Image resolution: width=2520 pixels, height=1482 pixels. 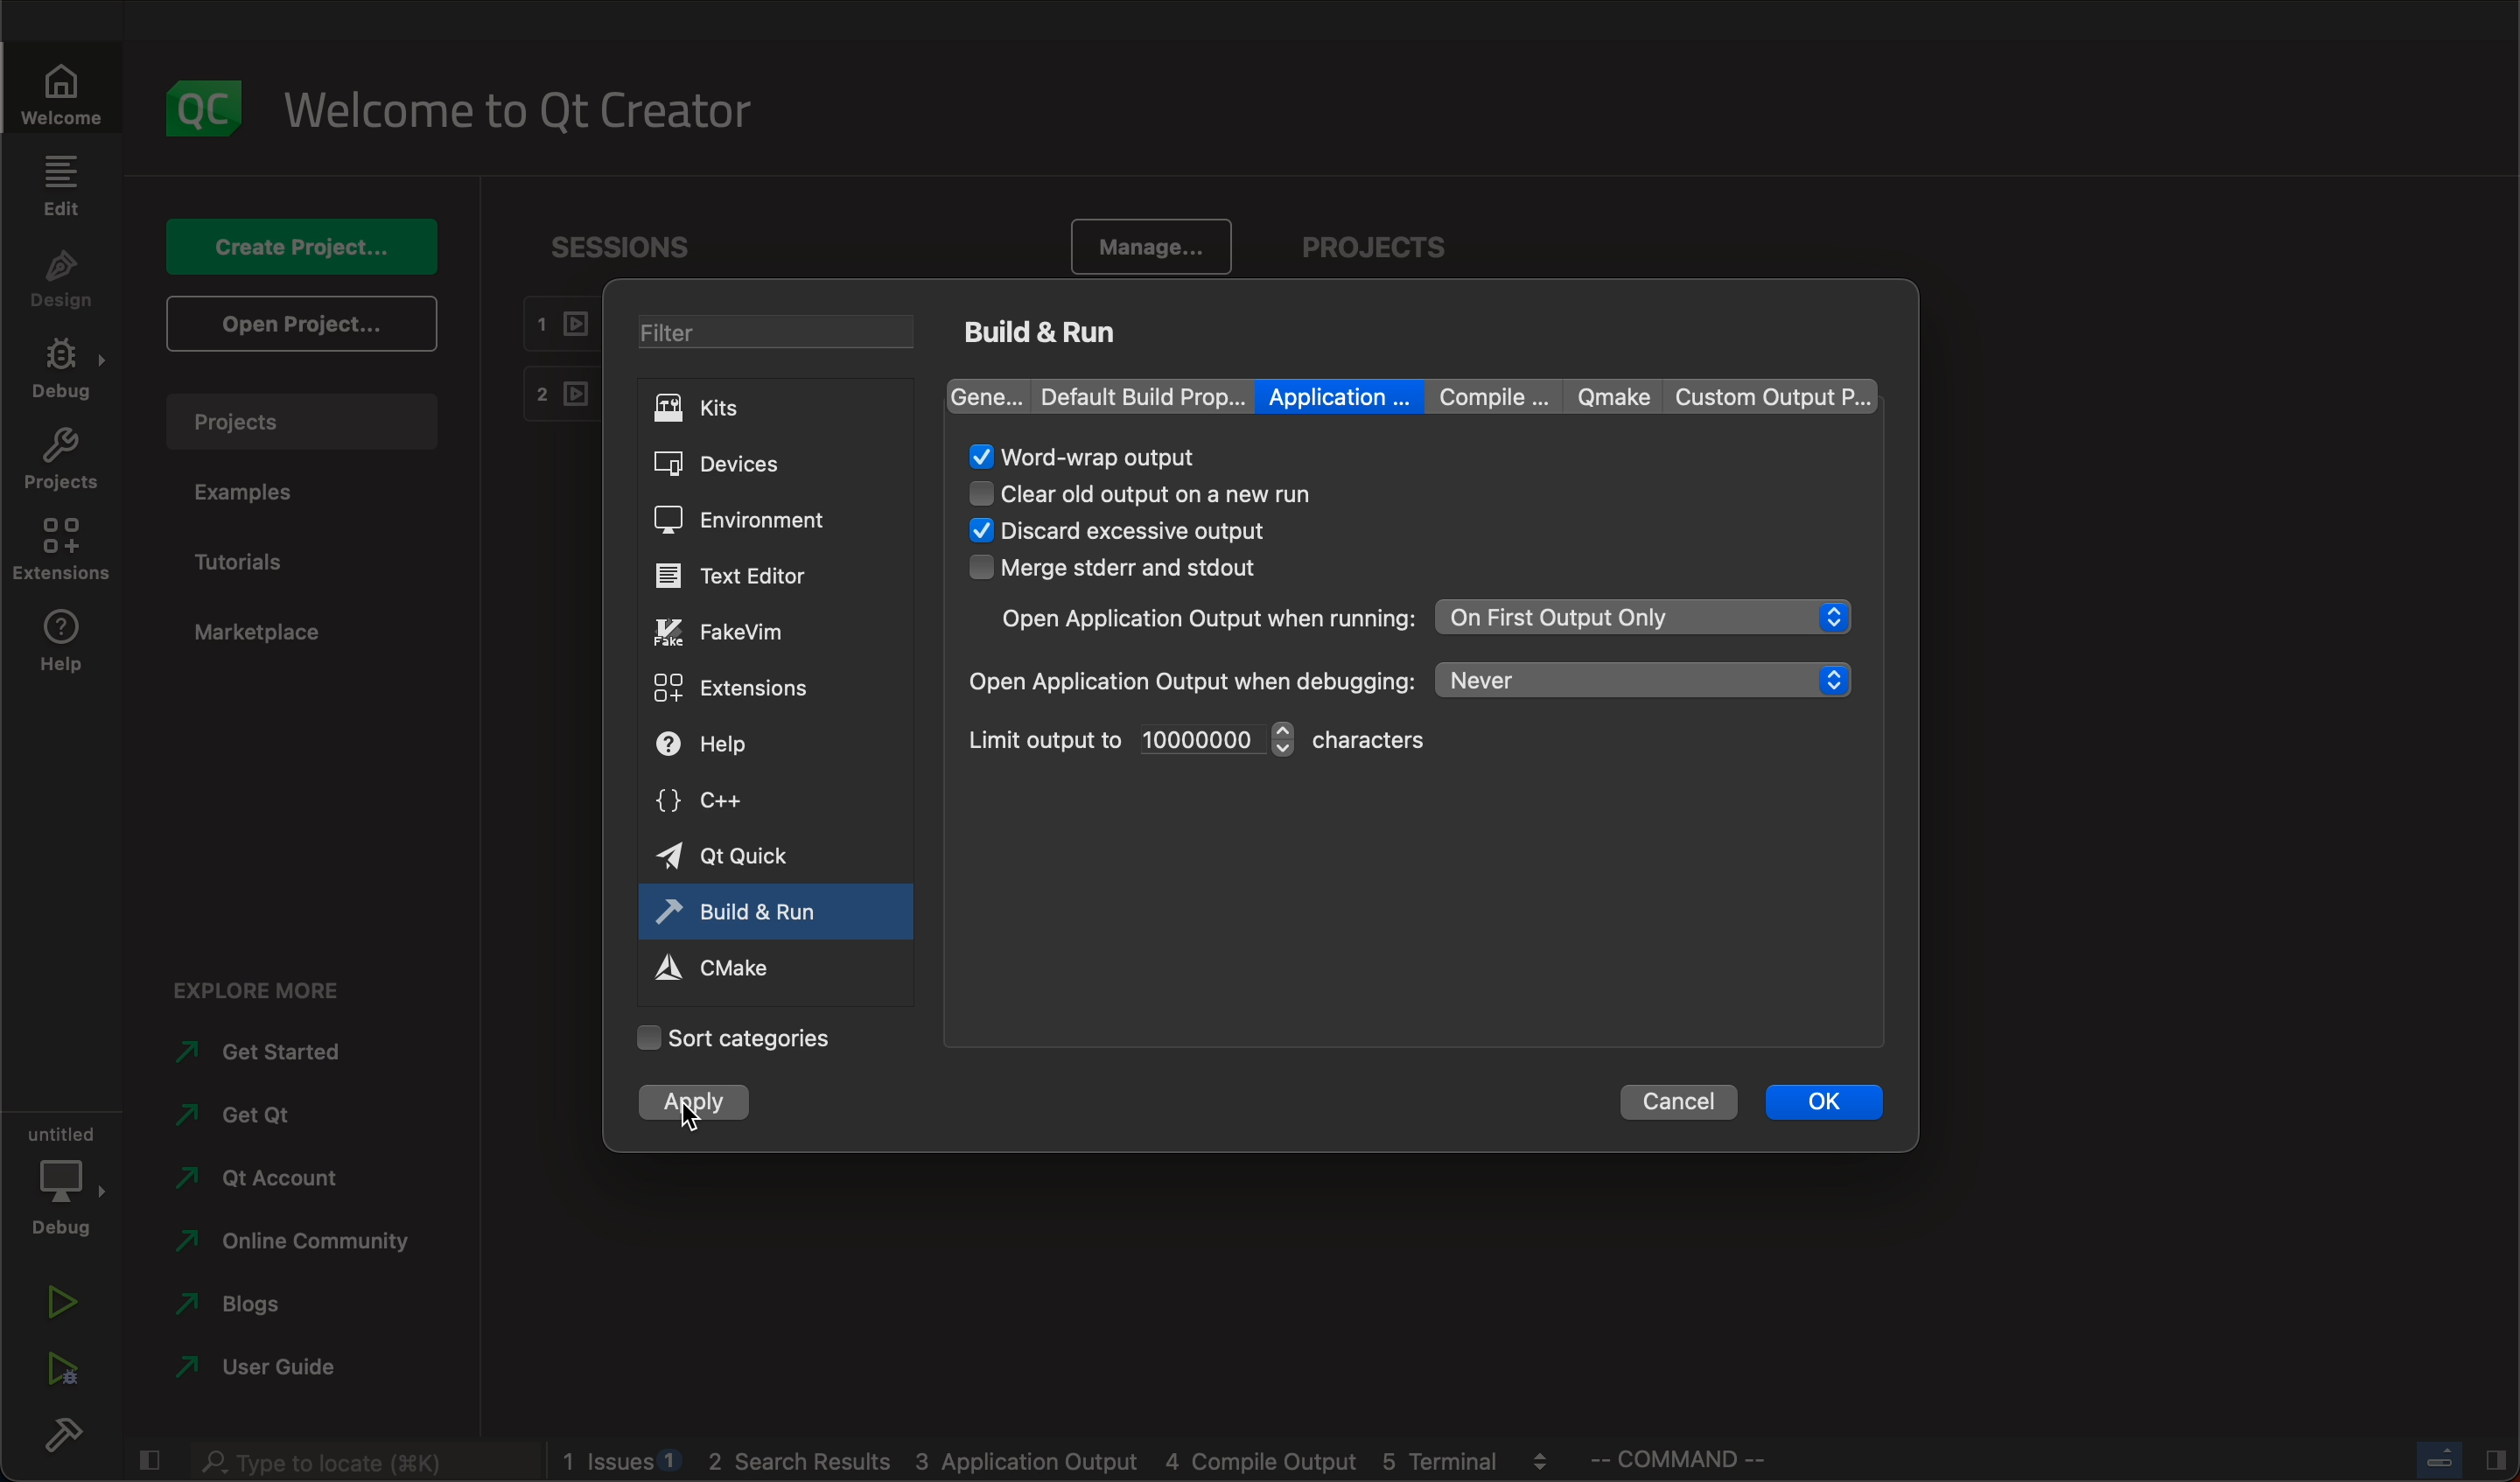 I want to click on started, so click(x=271, y=1053).